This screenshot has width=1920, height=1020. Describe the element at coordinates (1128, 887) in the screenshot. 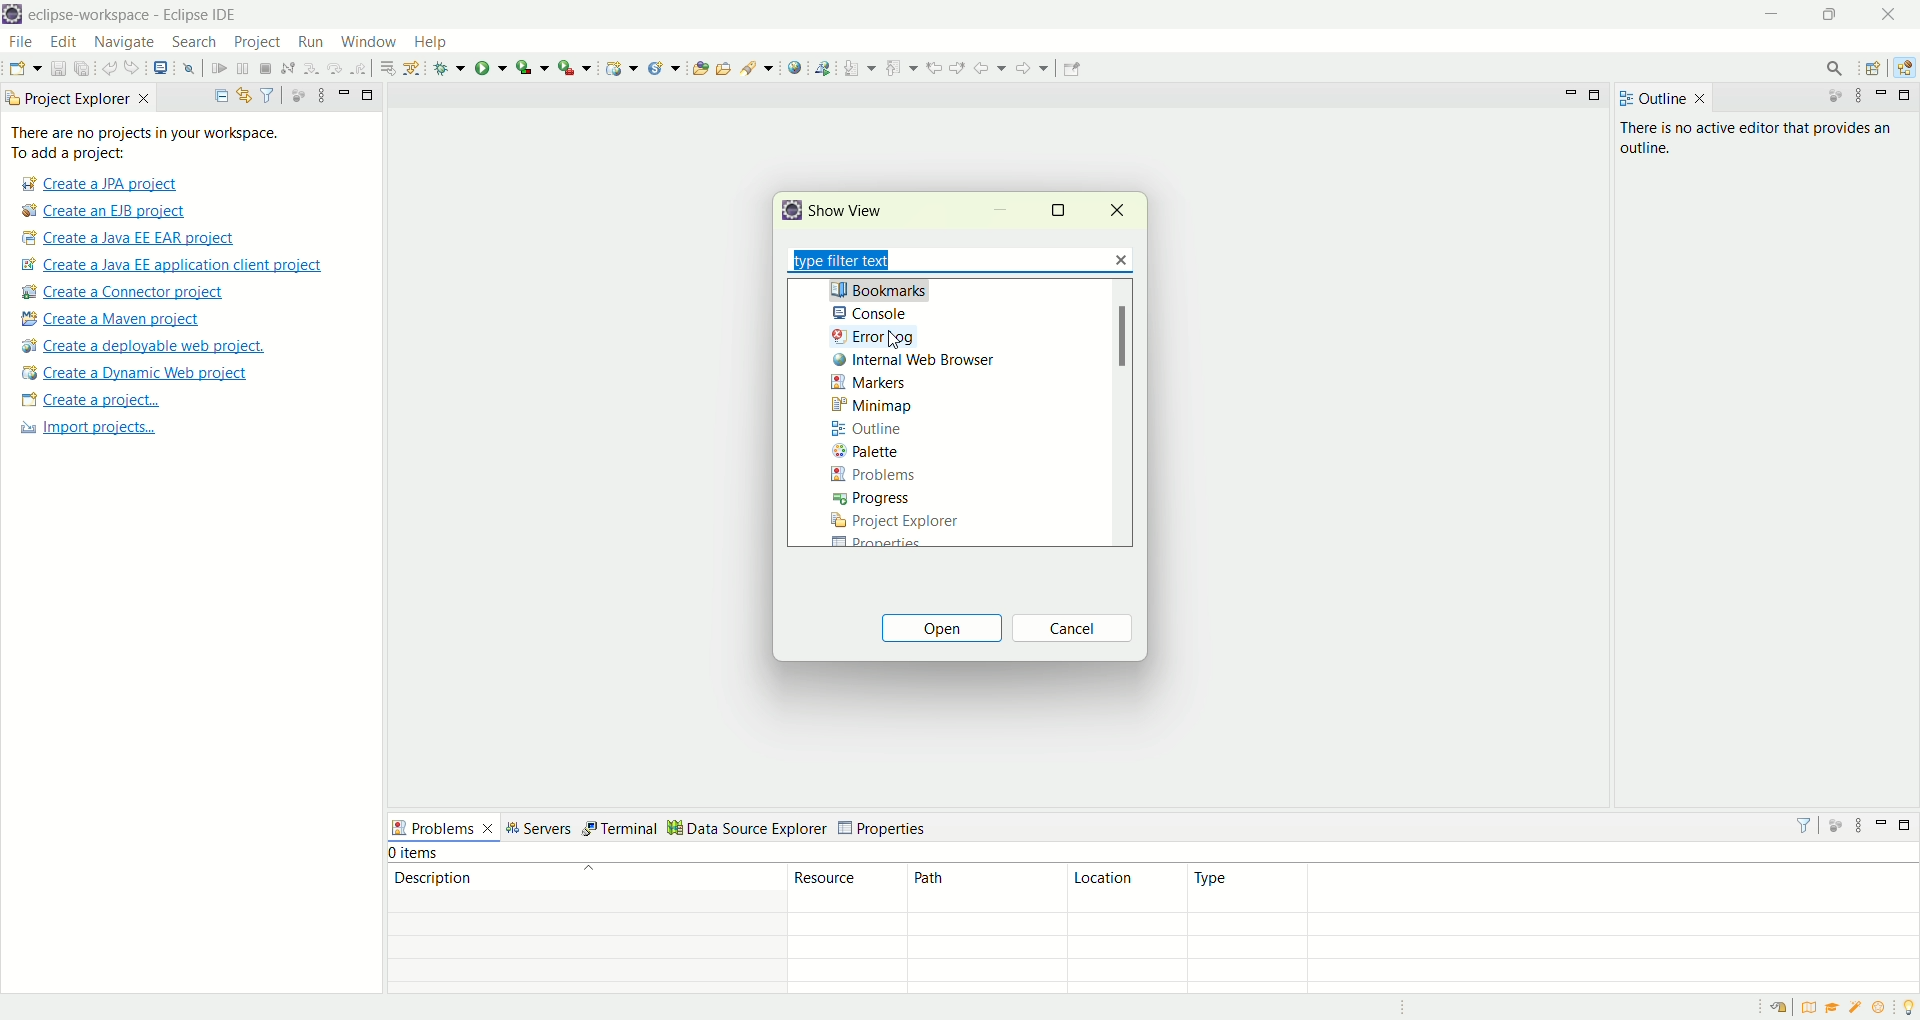

I see `location` at that location.